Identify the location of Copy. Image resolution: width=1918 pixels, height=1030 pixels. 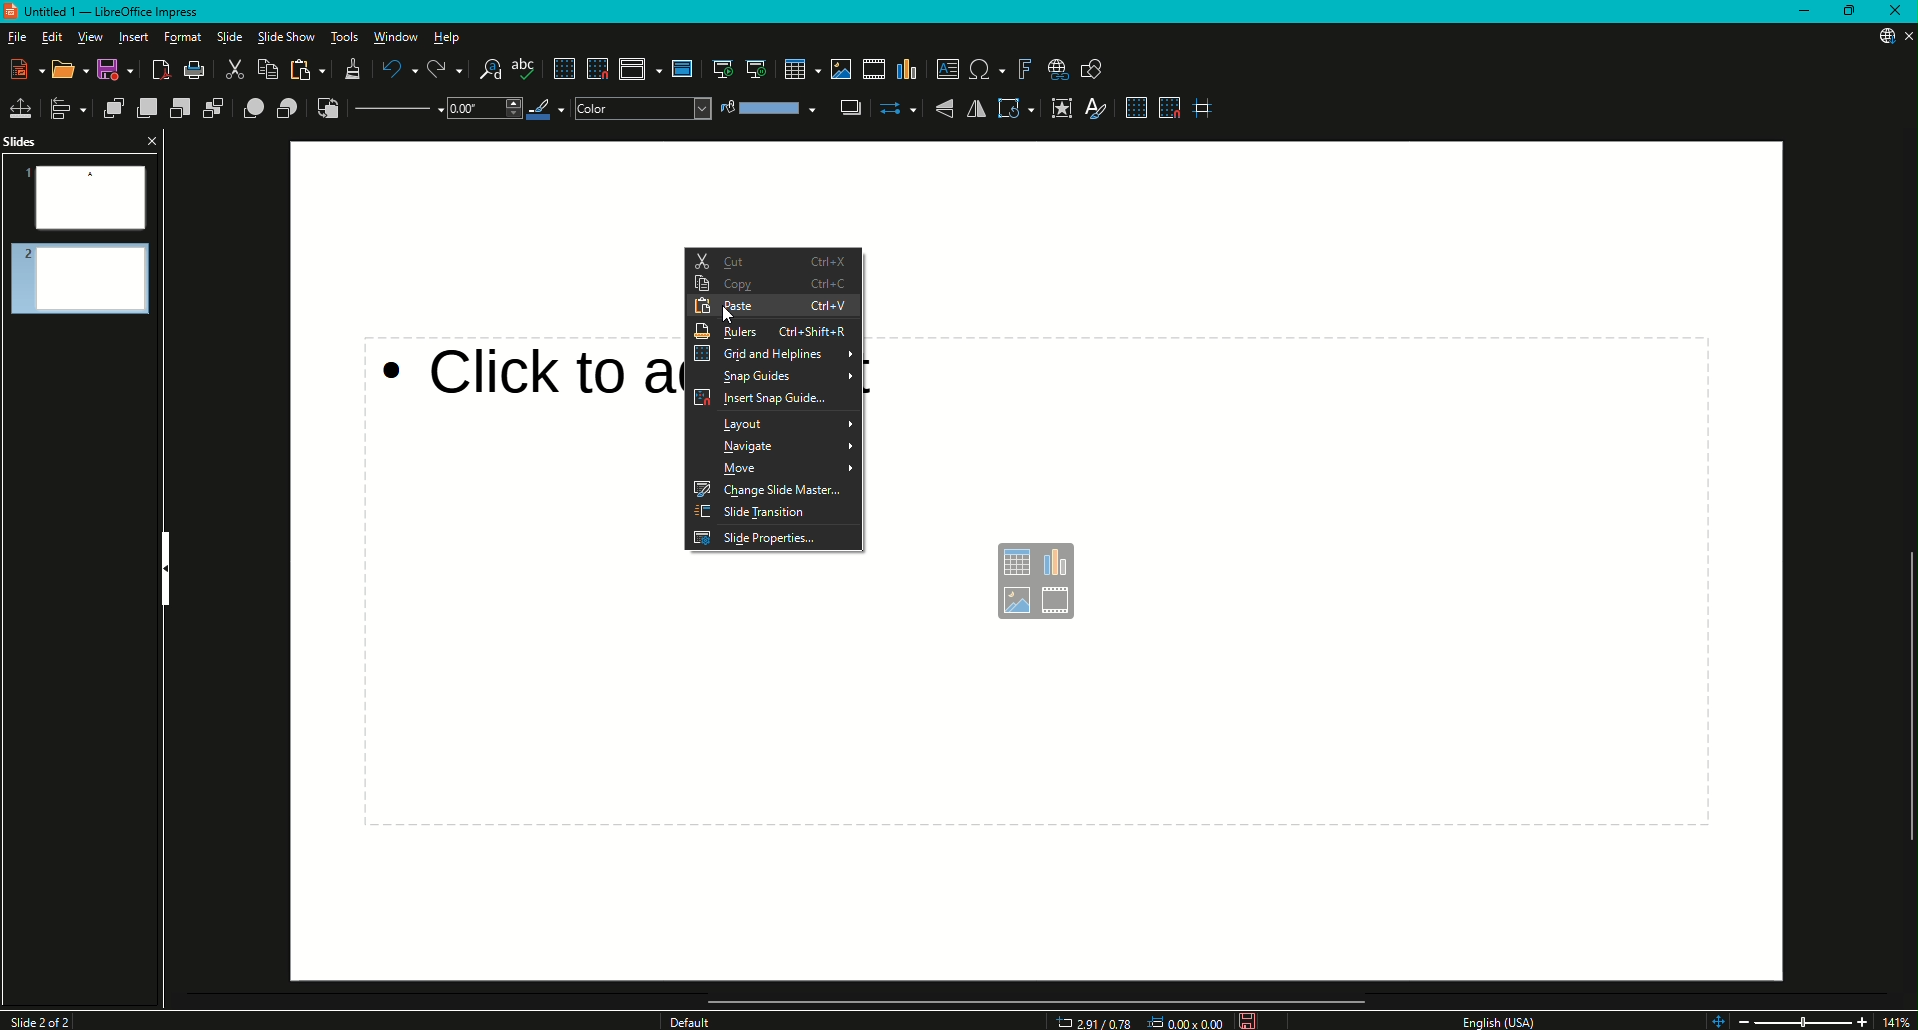
(777, 283).